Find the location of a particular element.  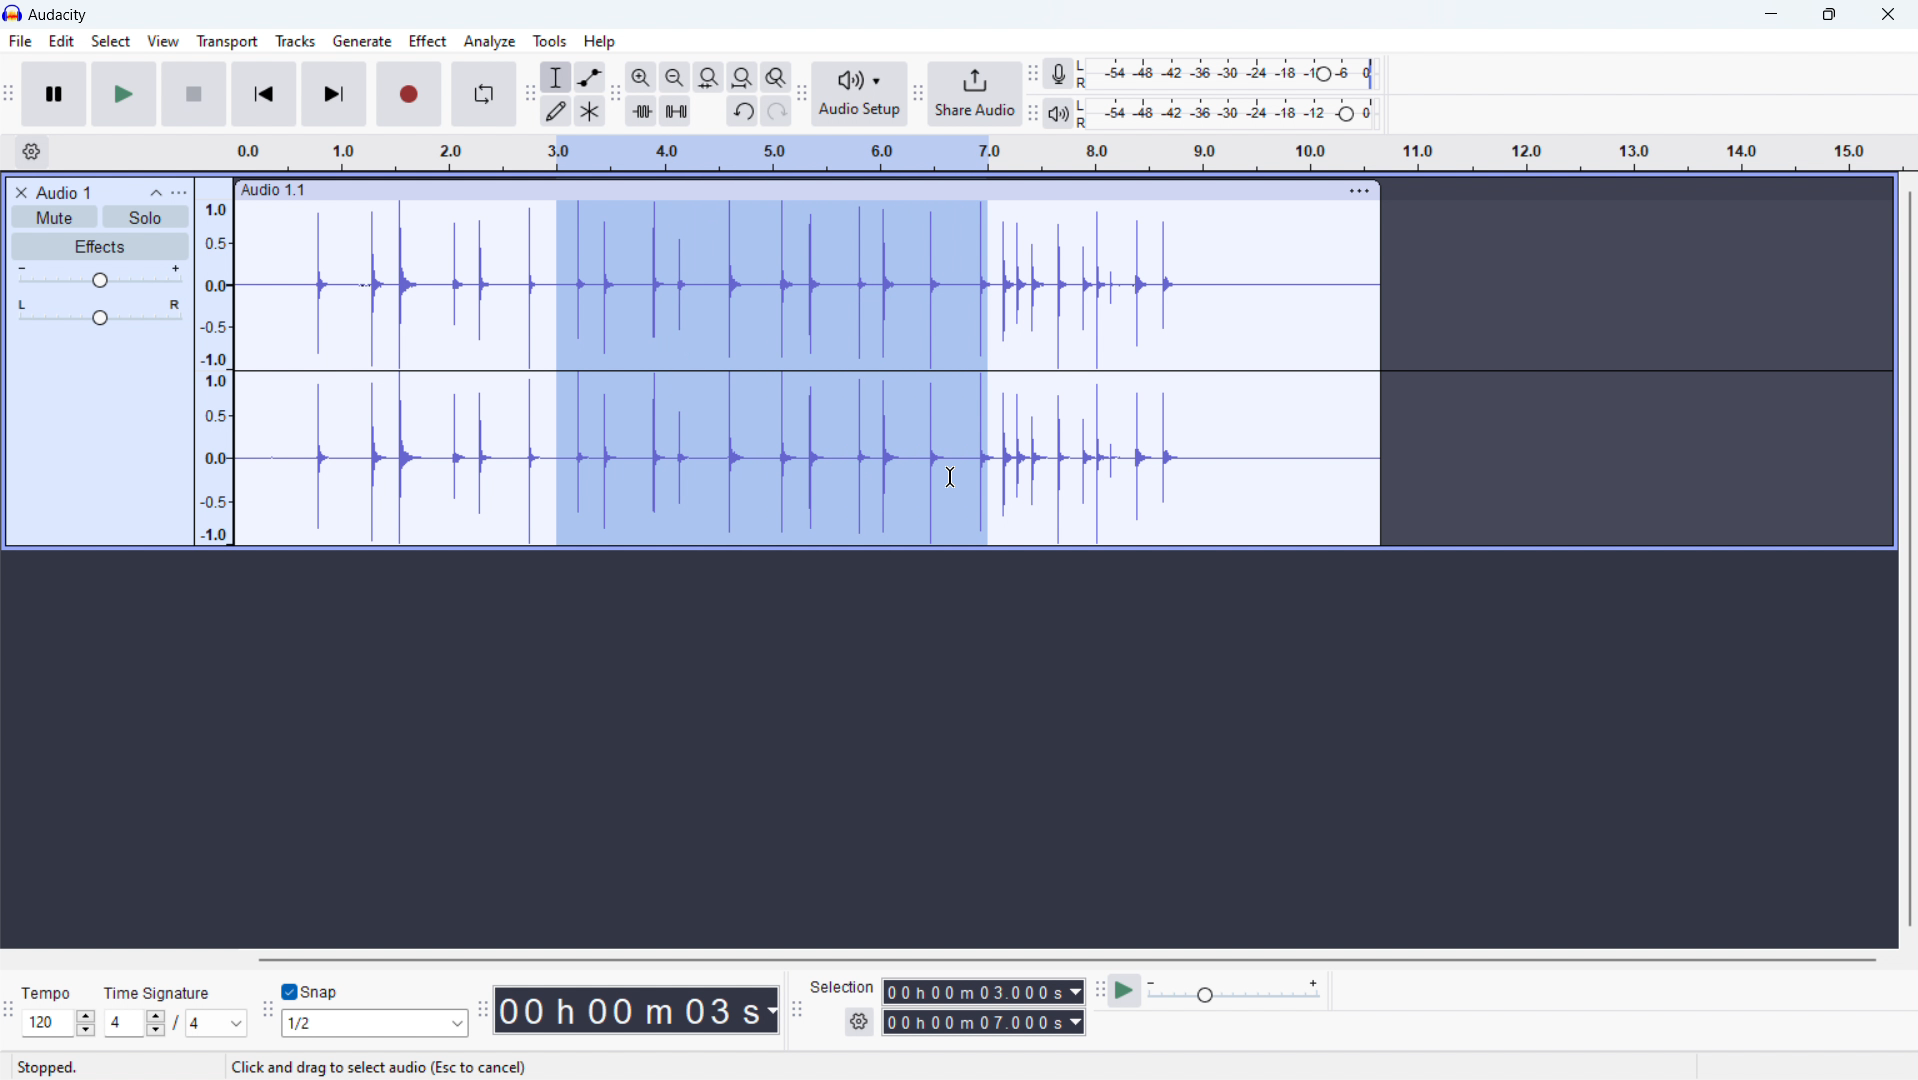

help is located at coordinates (600, 42).